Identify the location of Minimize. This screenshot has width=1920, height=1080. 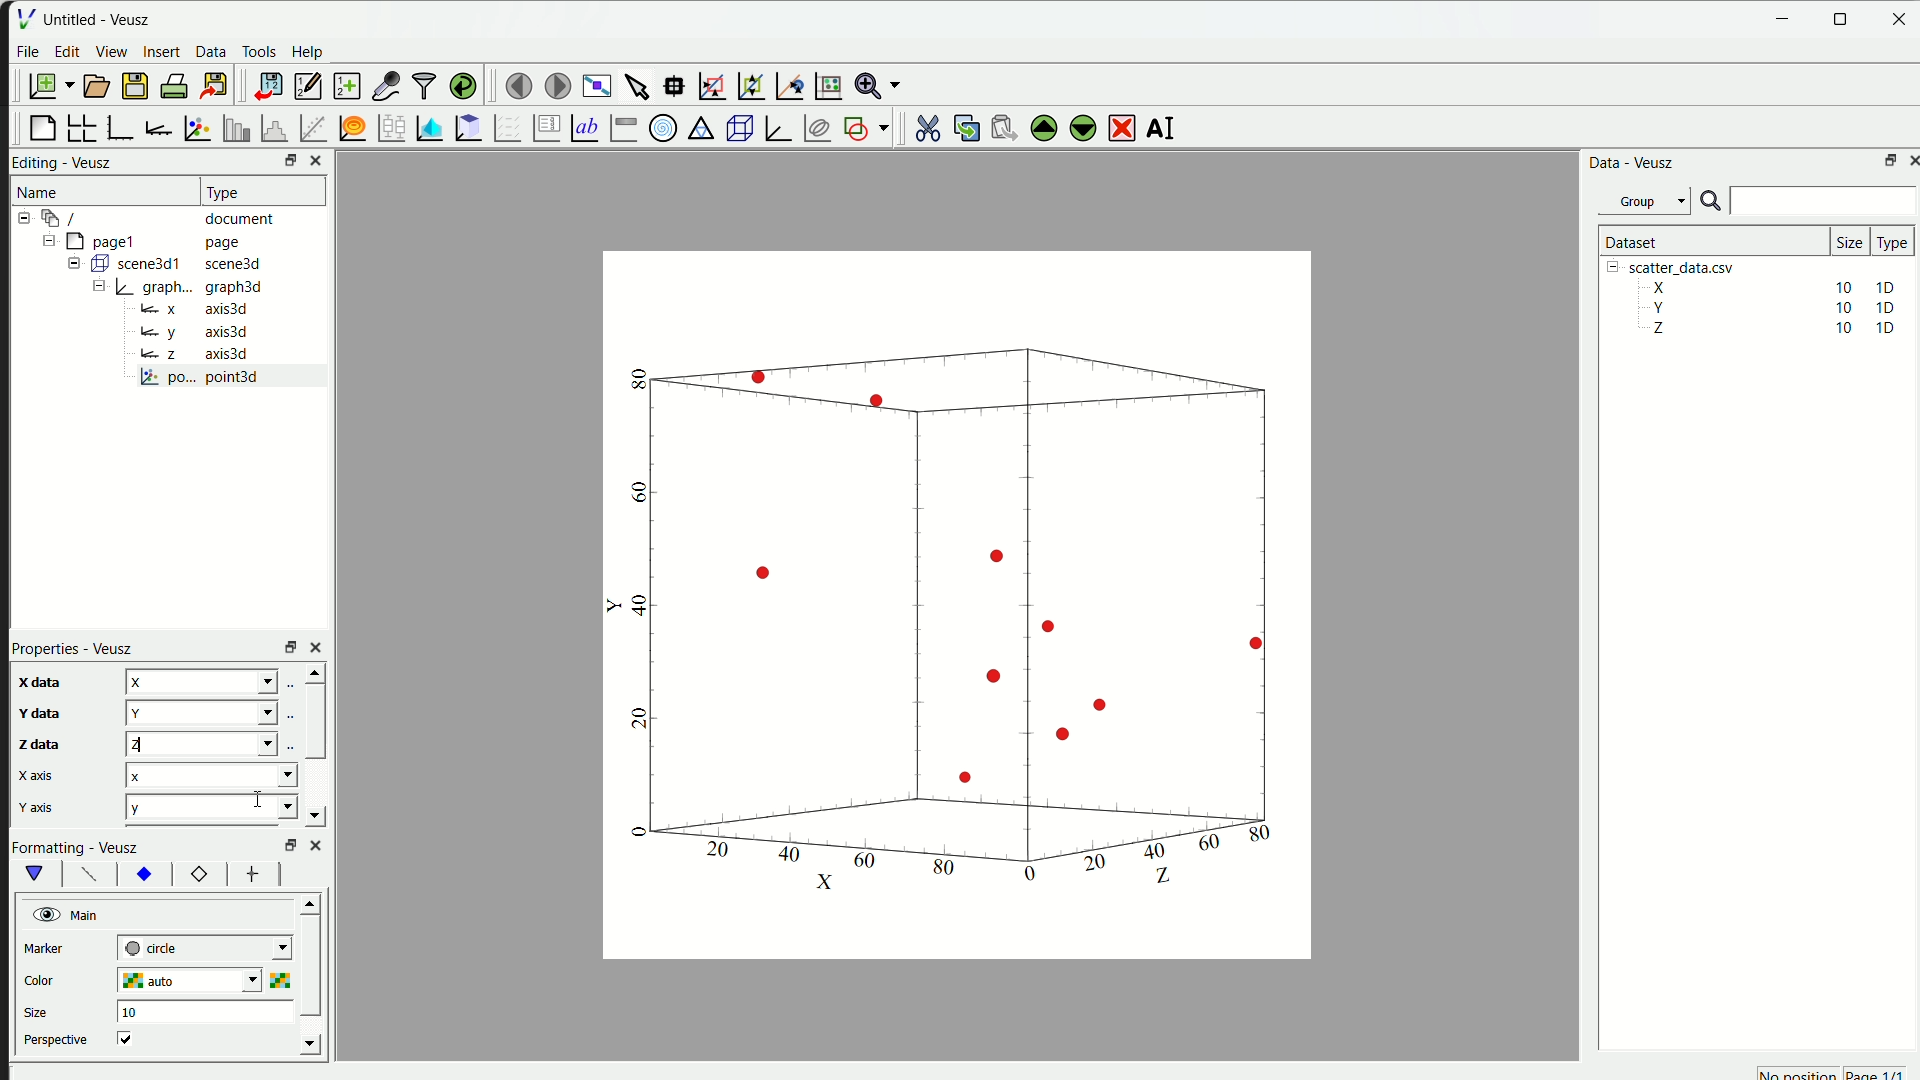
(1784, 18).